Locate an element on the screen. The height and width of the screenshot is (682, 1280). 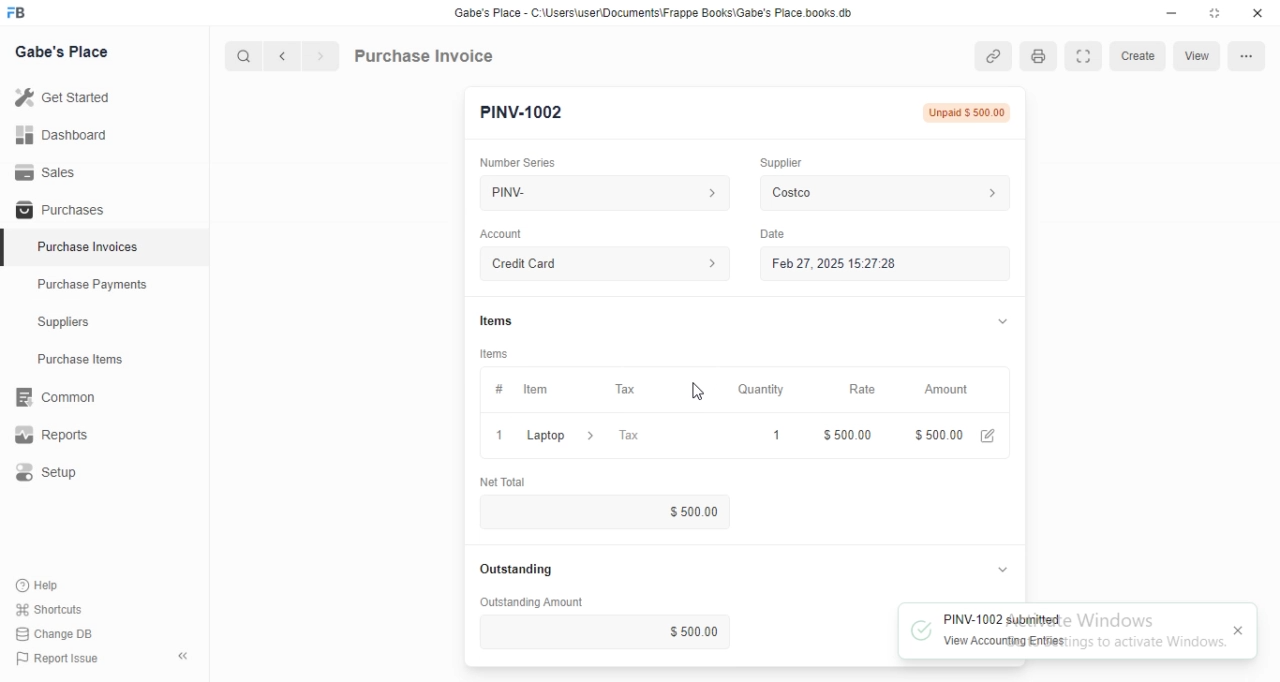
Costco is located at coordinates (884, 193).